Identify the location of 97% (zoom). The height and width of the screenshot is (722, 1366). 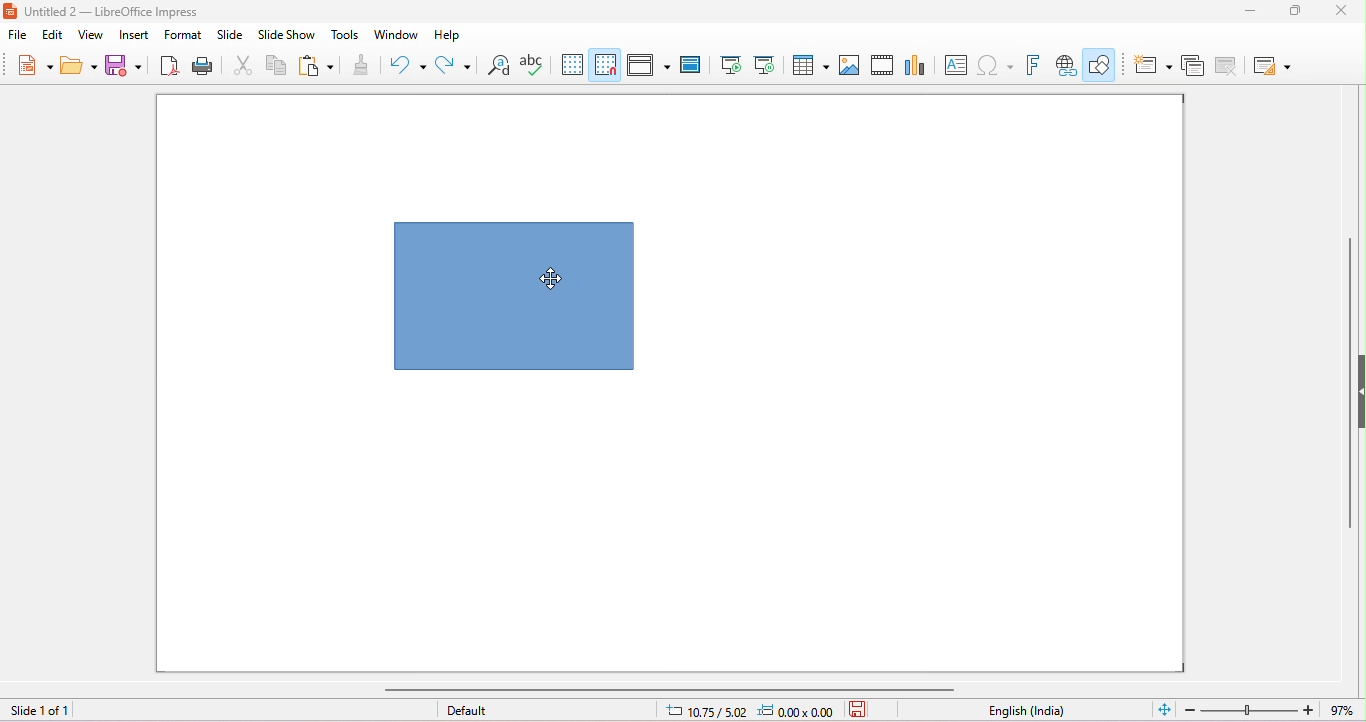
(1268, 710).